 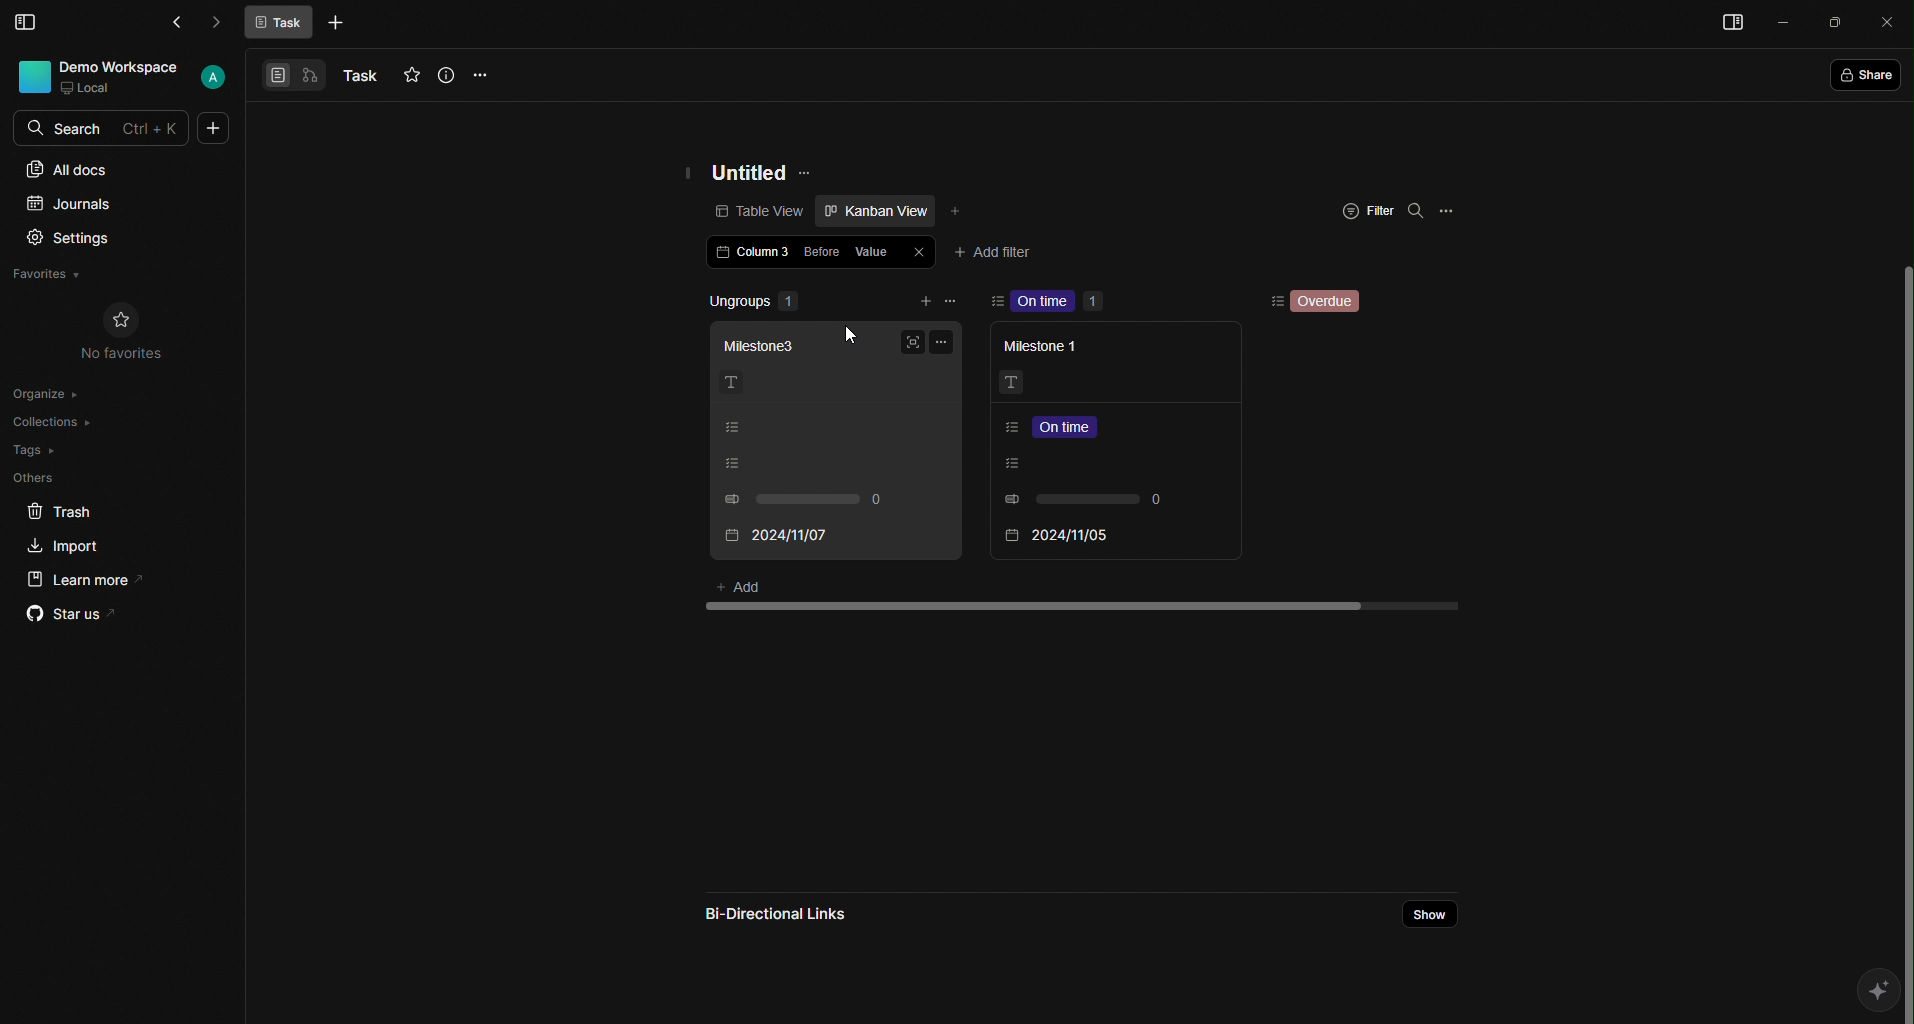 I want to click on sort, so click(x=997, y=301).